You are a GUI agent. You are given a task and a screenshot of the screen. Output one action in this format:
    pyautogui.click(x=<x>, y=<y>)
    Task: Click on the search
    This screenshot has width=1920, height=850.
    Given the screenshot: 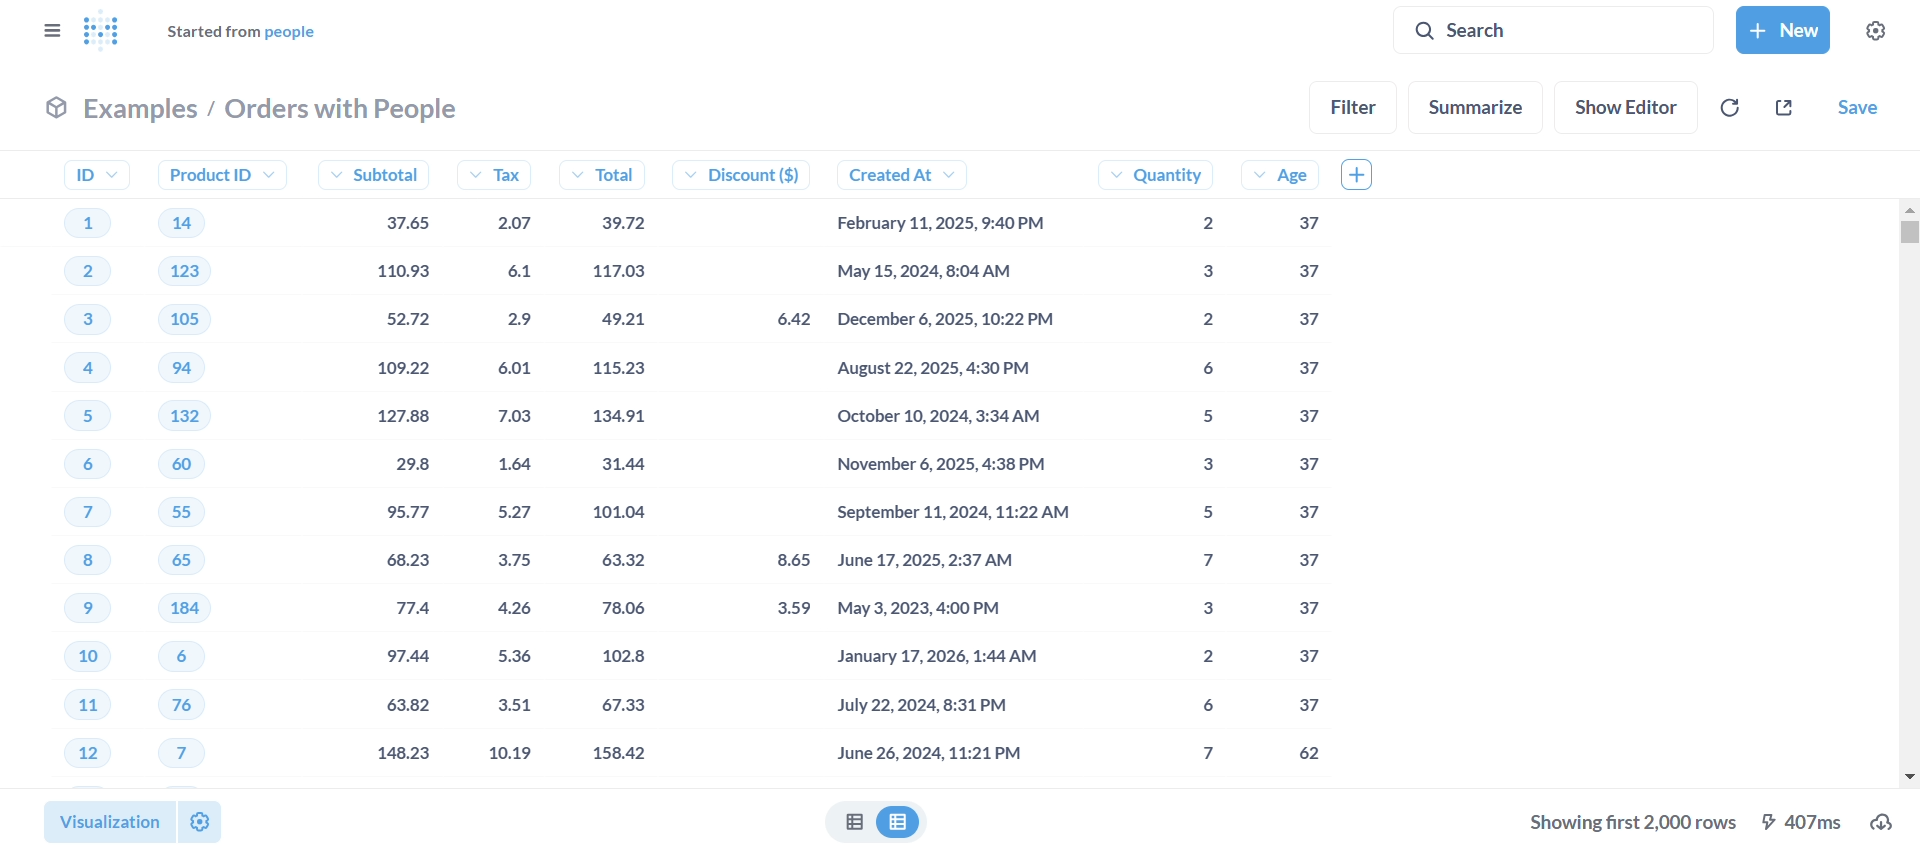 What is the action you would take?
    pyautogui.click(x=1556, y=31)
    